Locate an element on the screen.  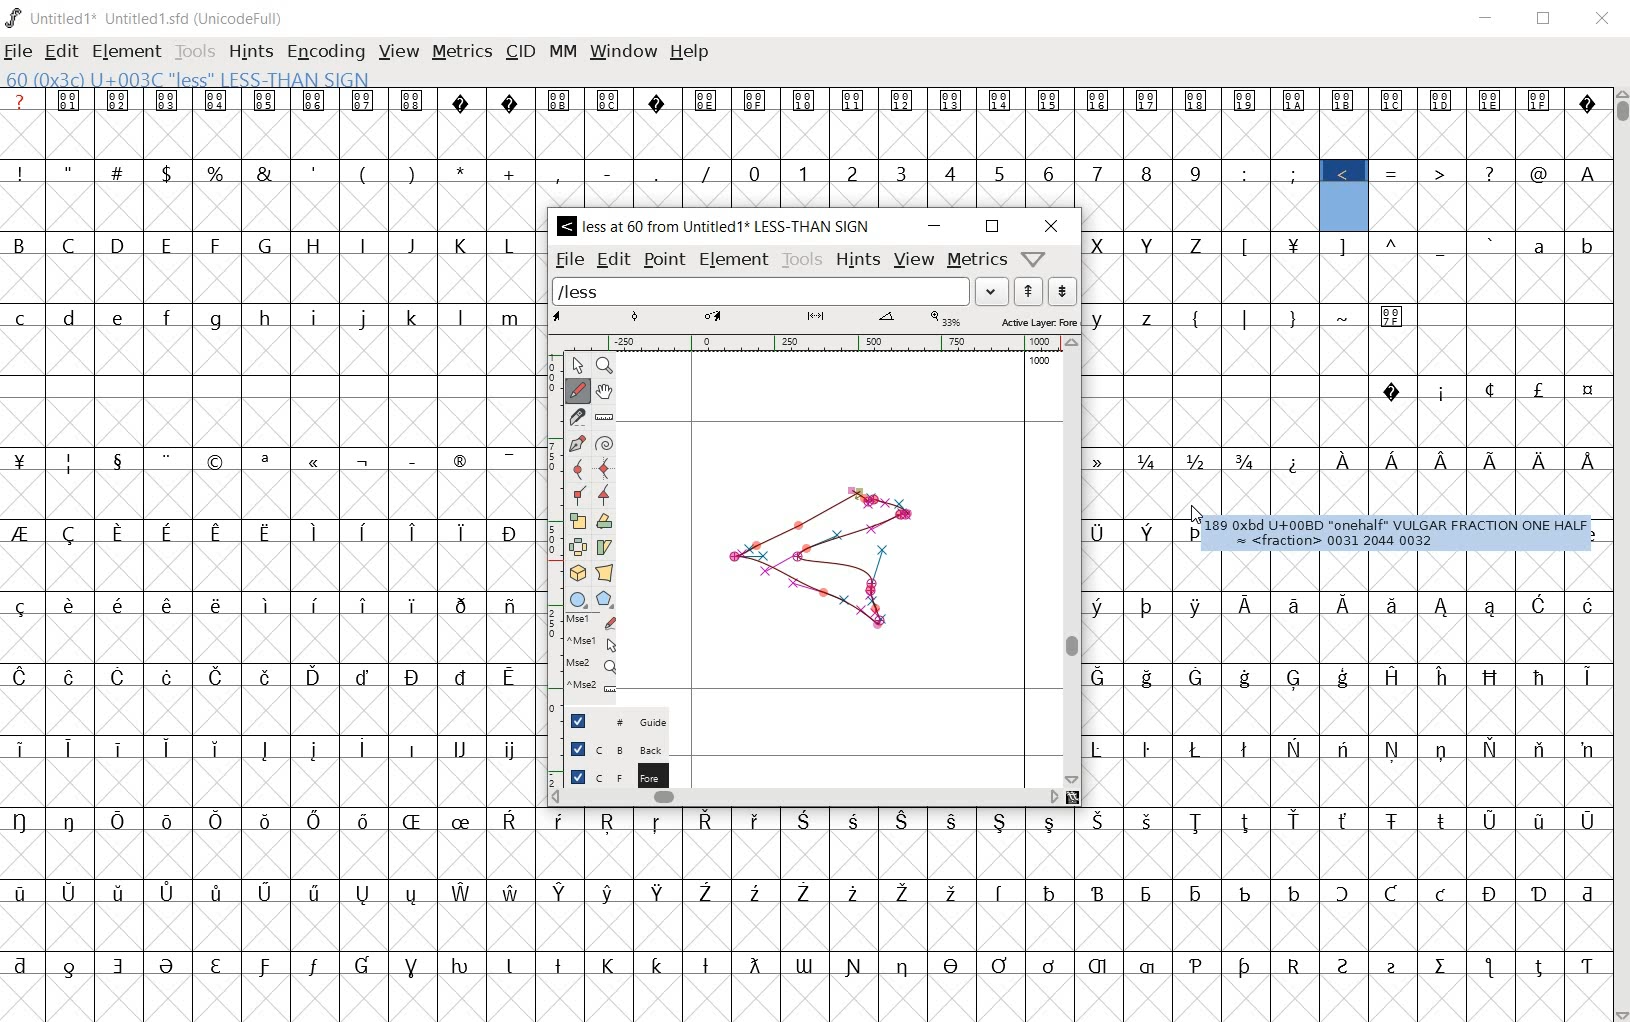
metrics is located at coordinates (462, 53).